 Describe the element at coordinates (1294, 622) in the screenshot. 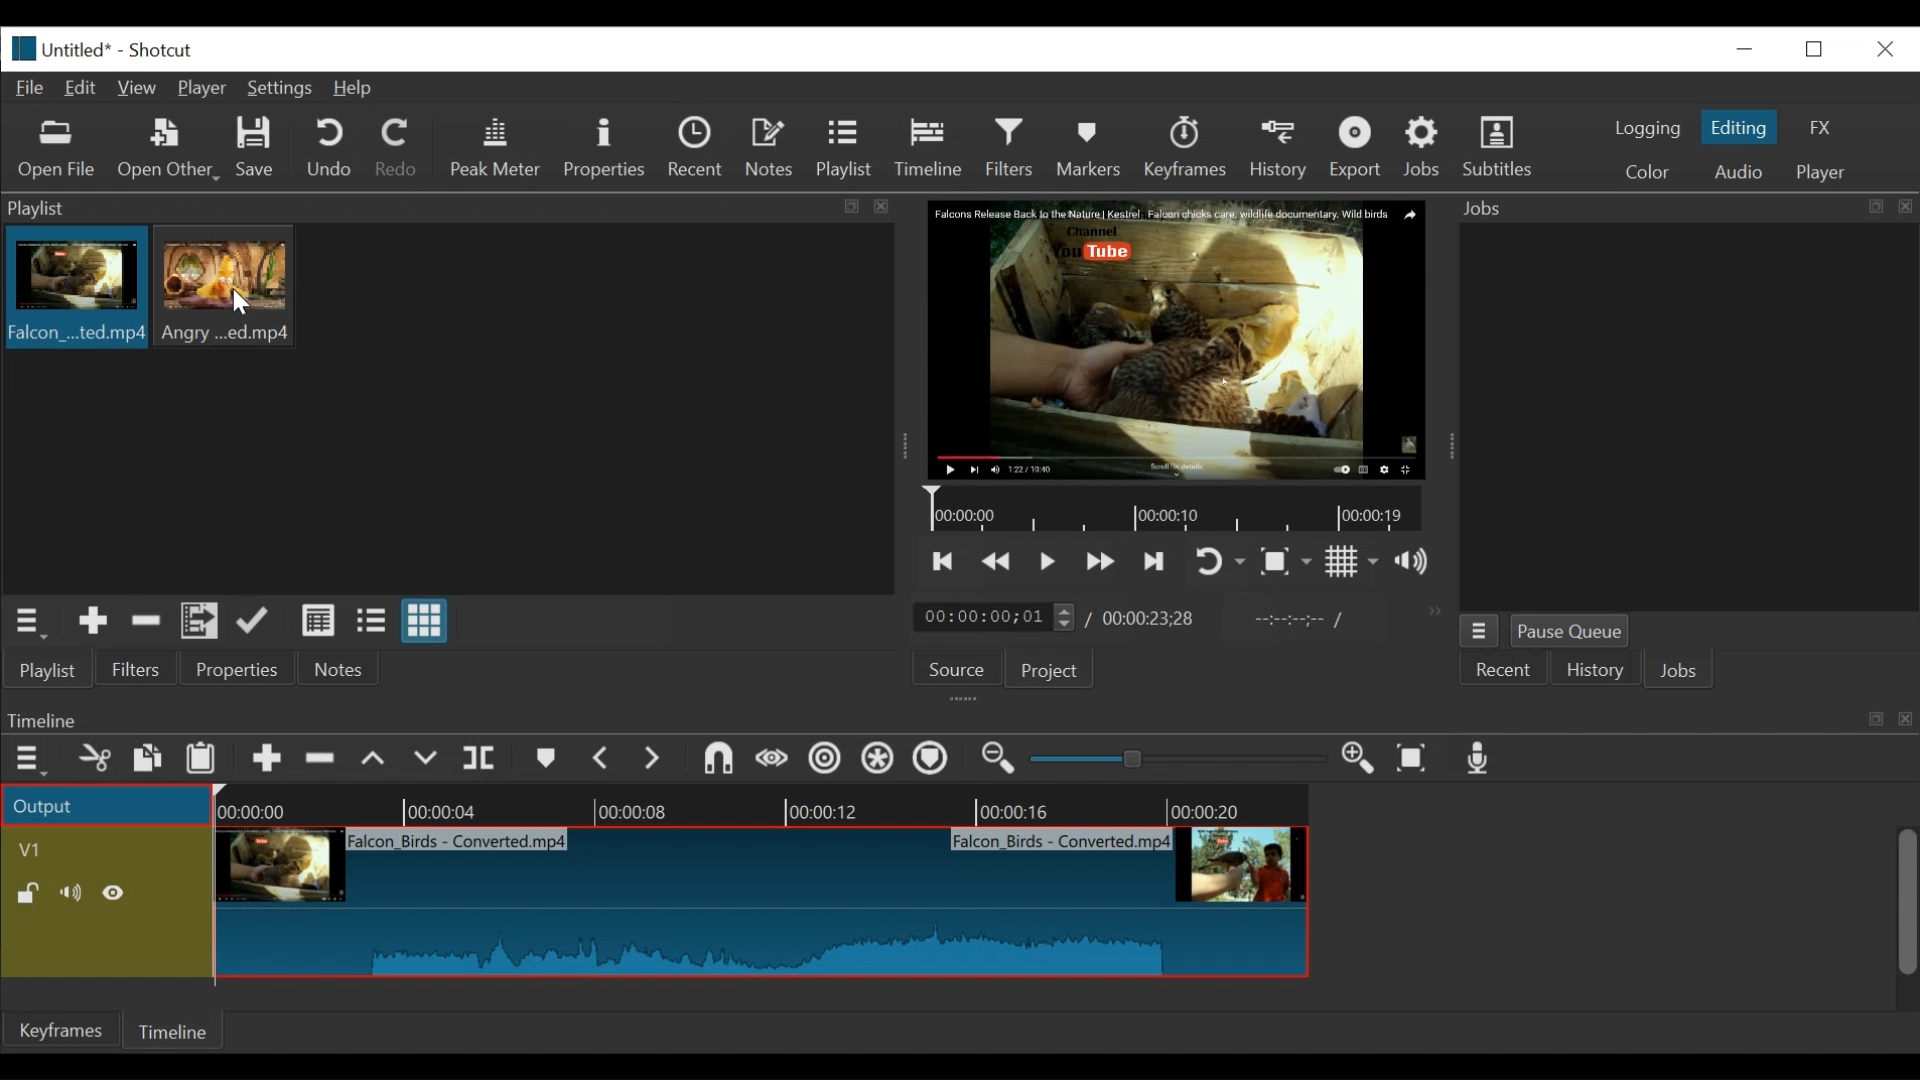

I see `in point` at that location.